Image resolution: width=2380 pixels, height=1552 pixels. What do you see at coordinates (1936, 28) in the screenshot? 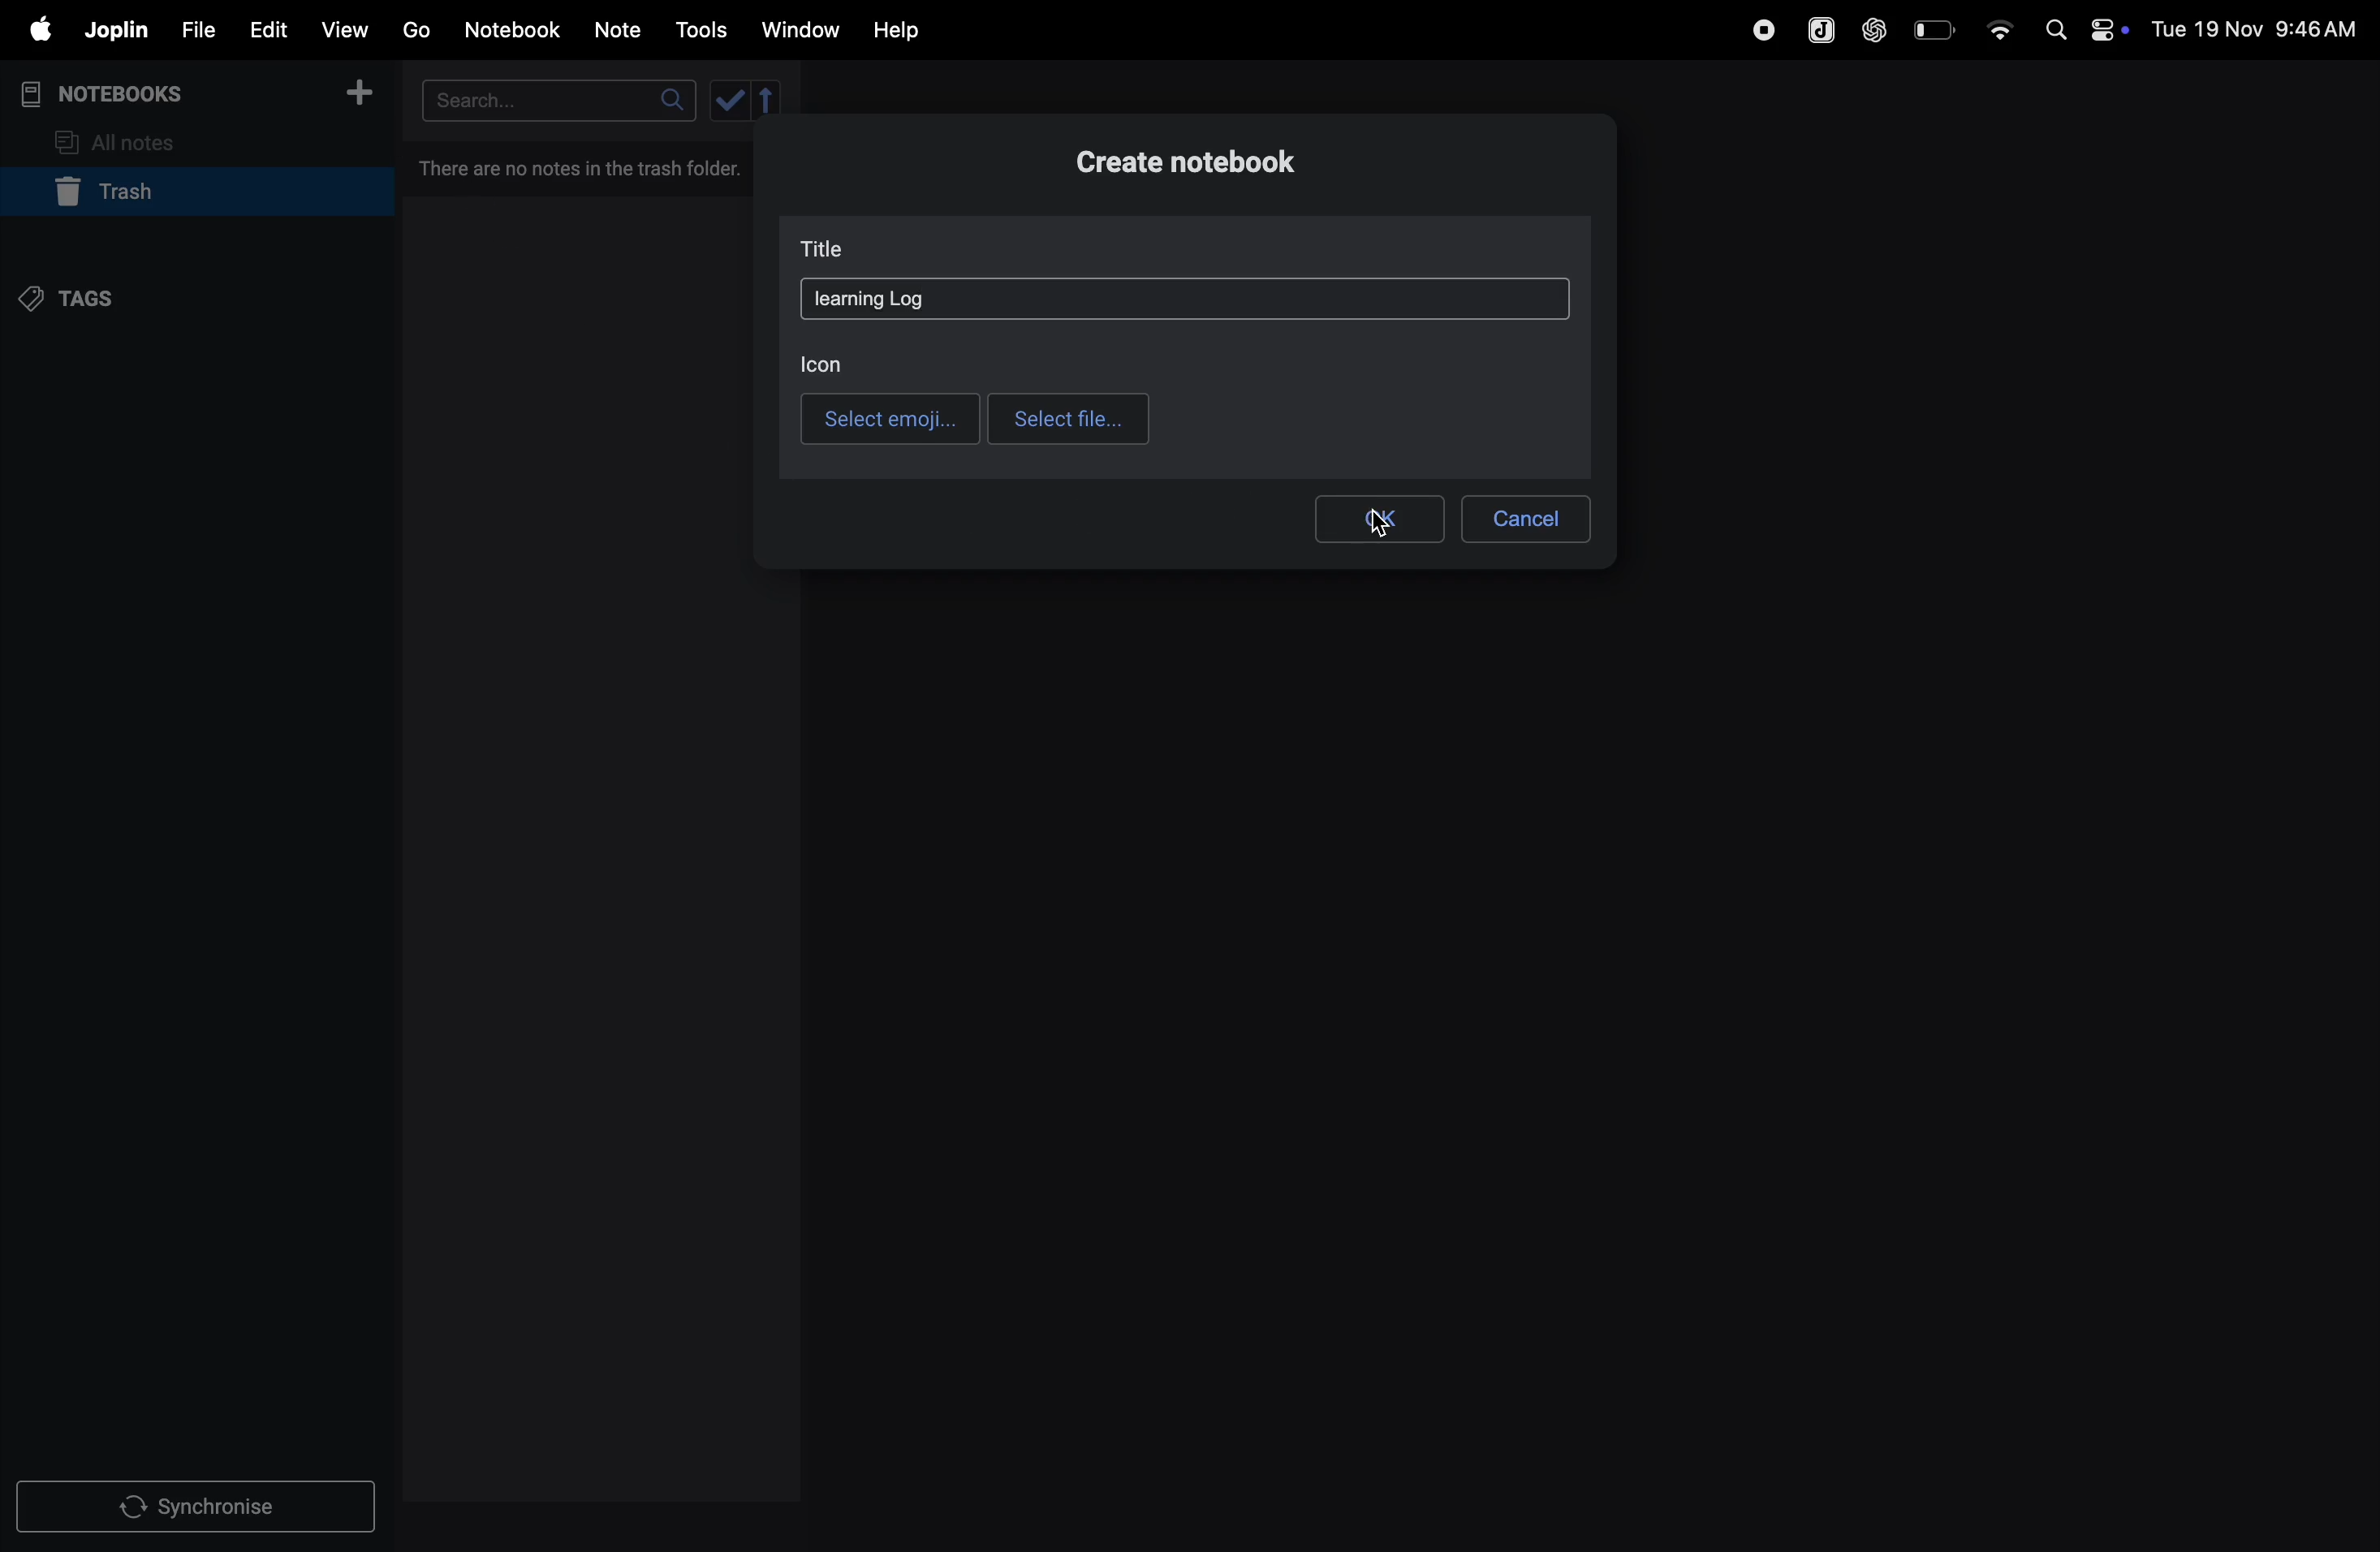
I see `battery` at bounding box center [1936, 28].